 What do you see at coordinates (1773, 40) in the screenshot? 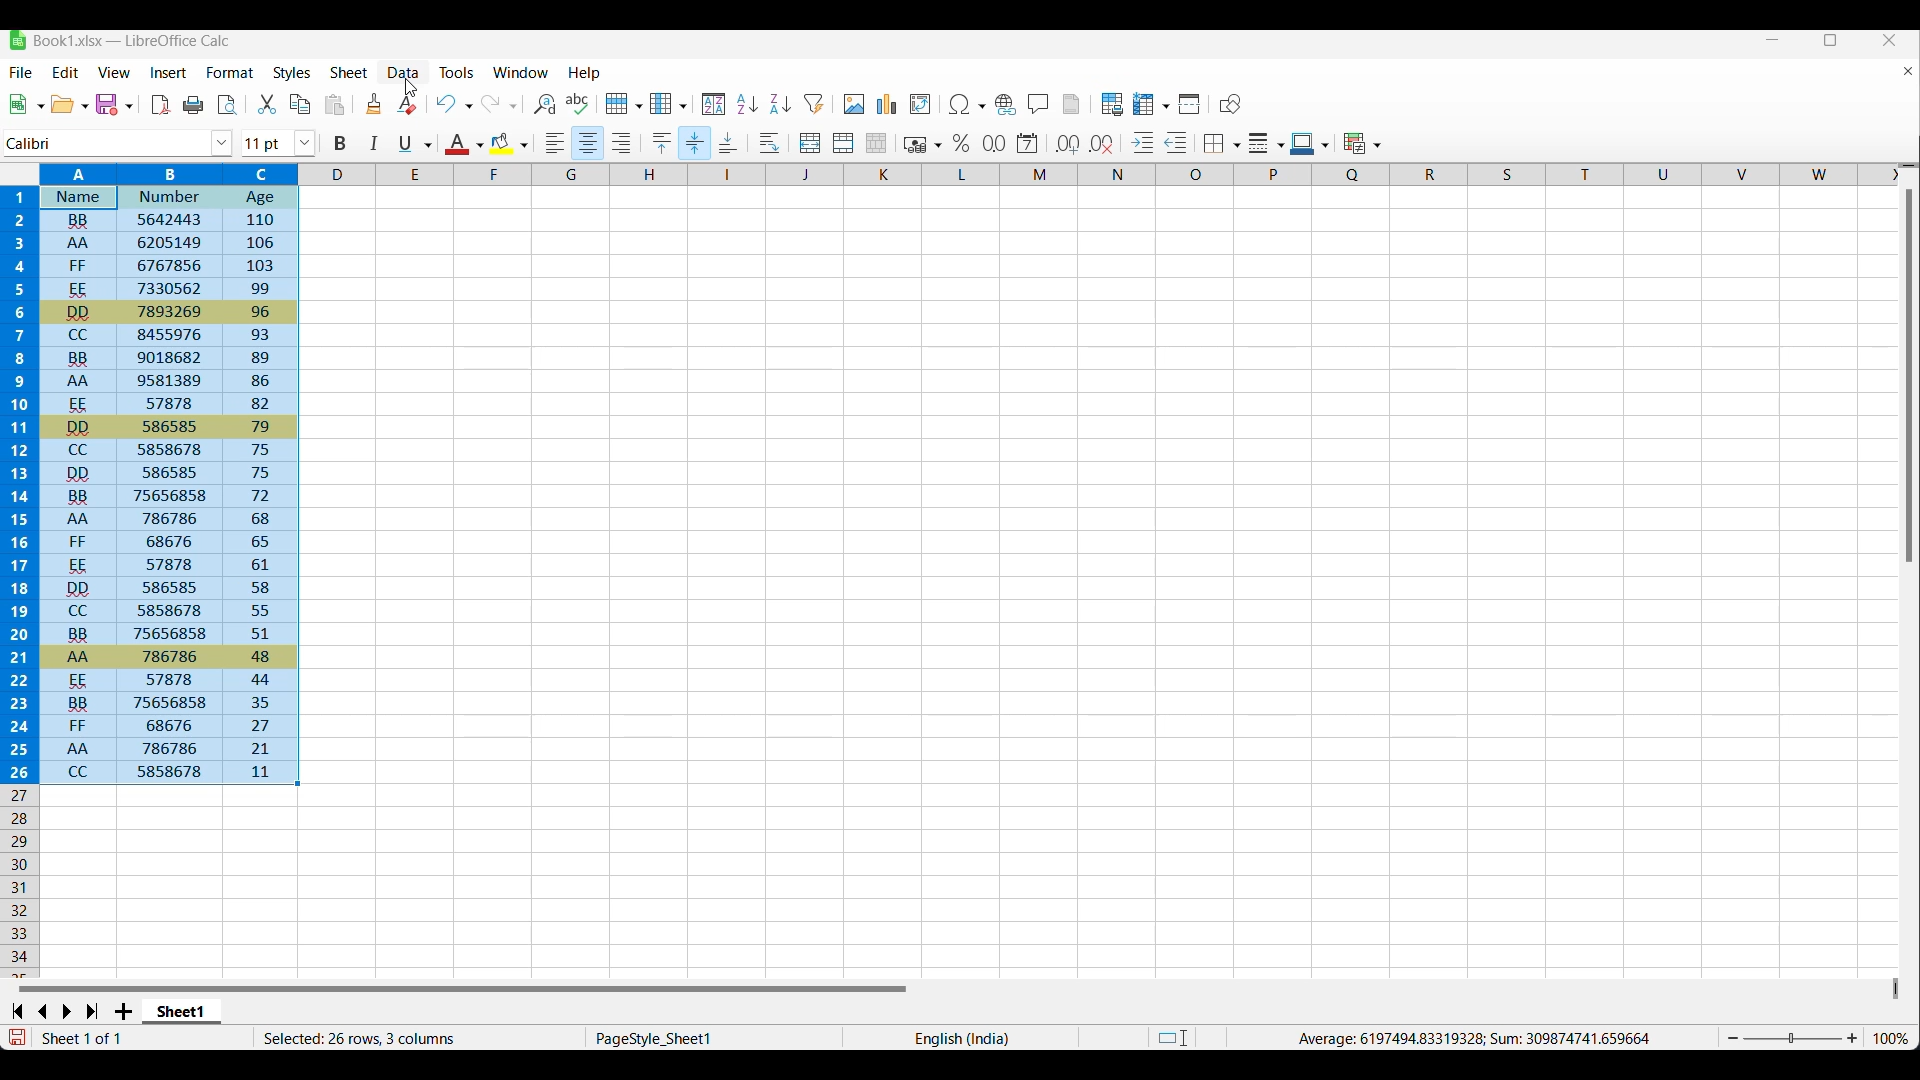
I see `Minimize` at bounding box center [1773, 40].